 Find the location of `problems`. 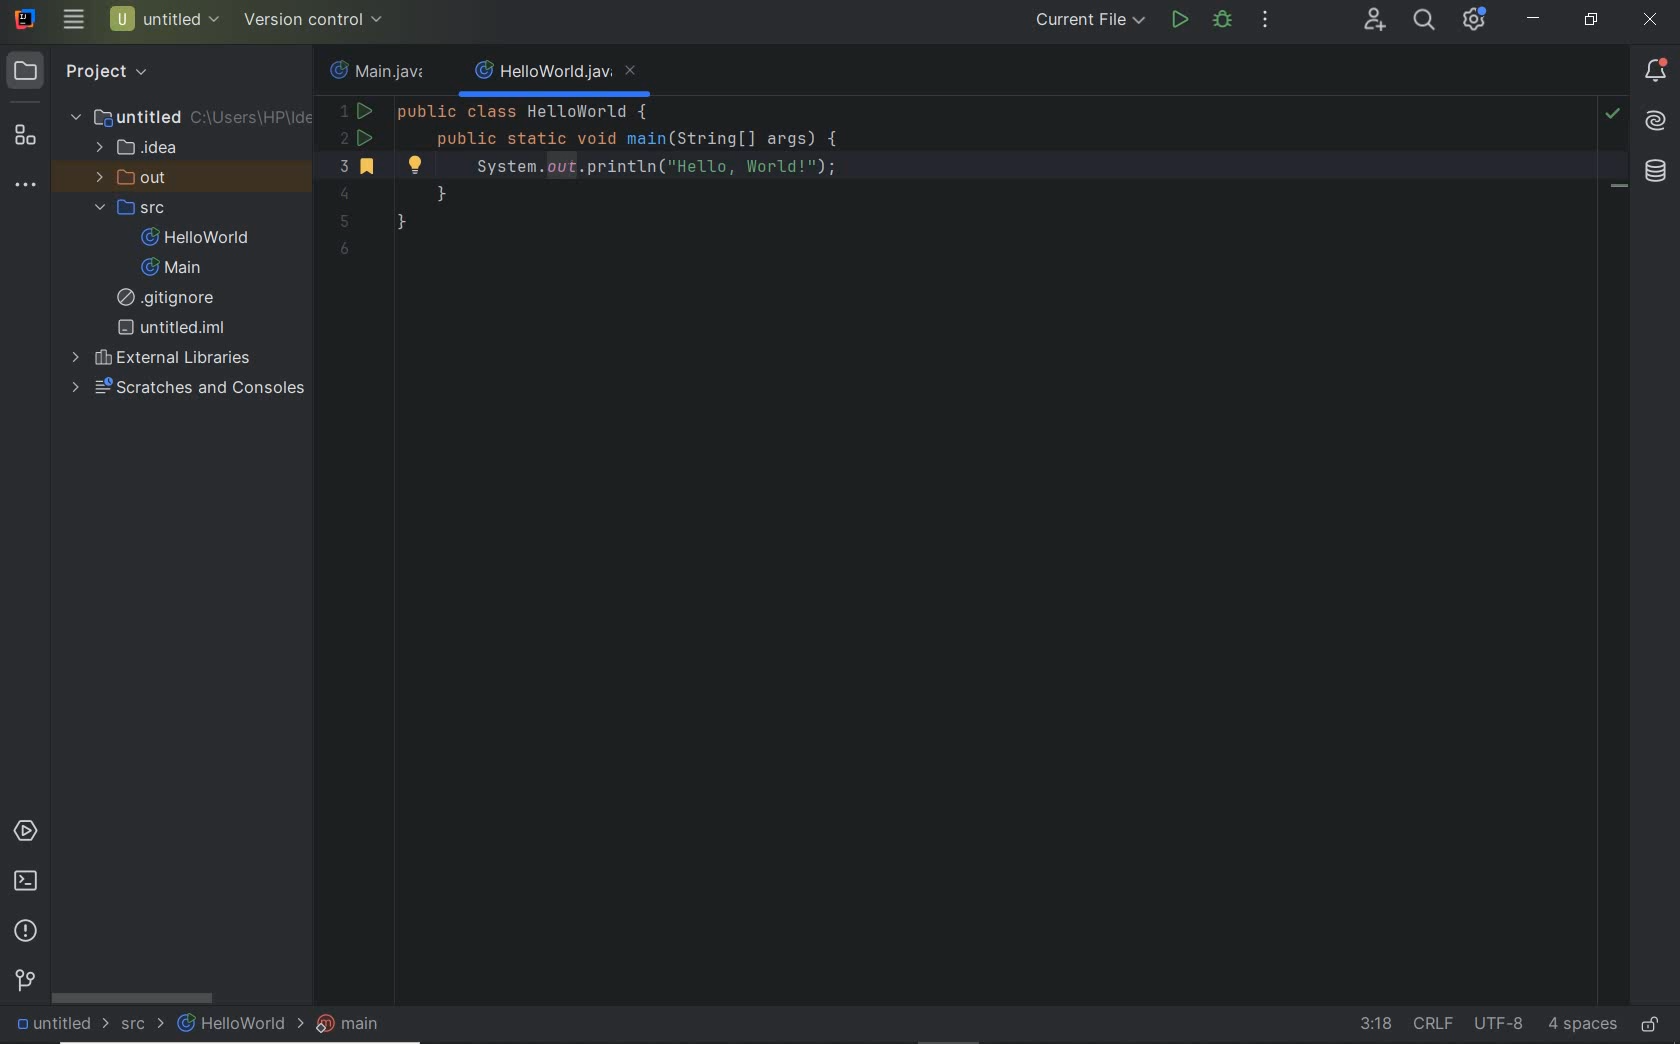

problems is located at coordinates (30, 931).